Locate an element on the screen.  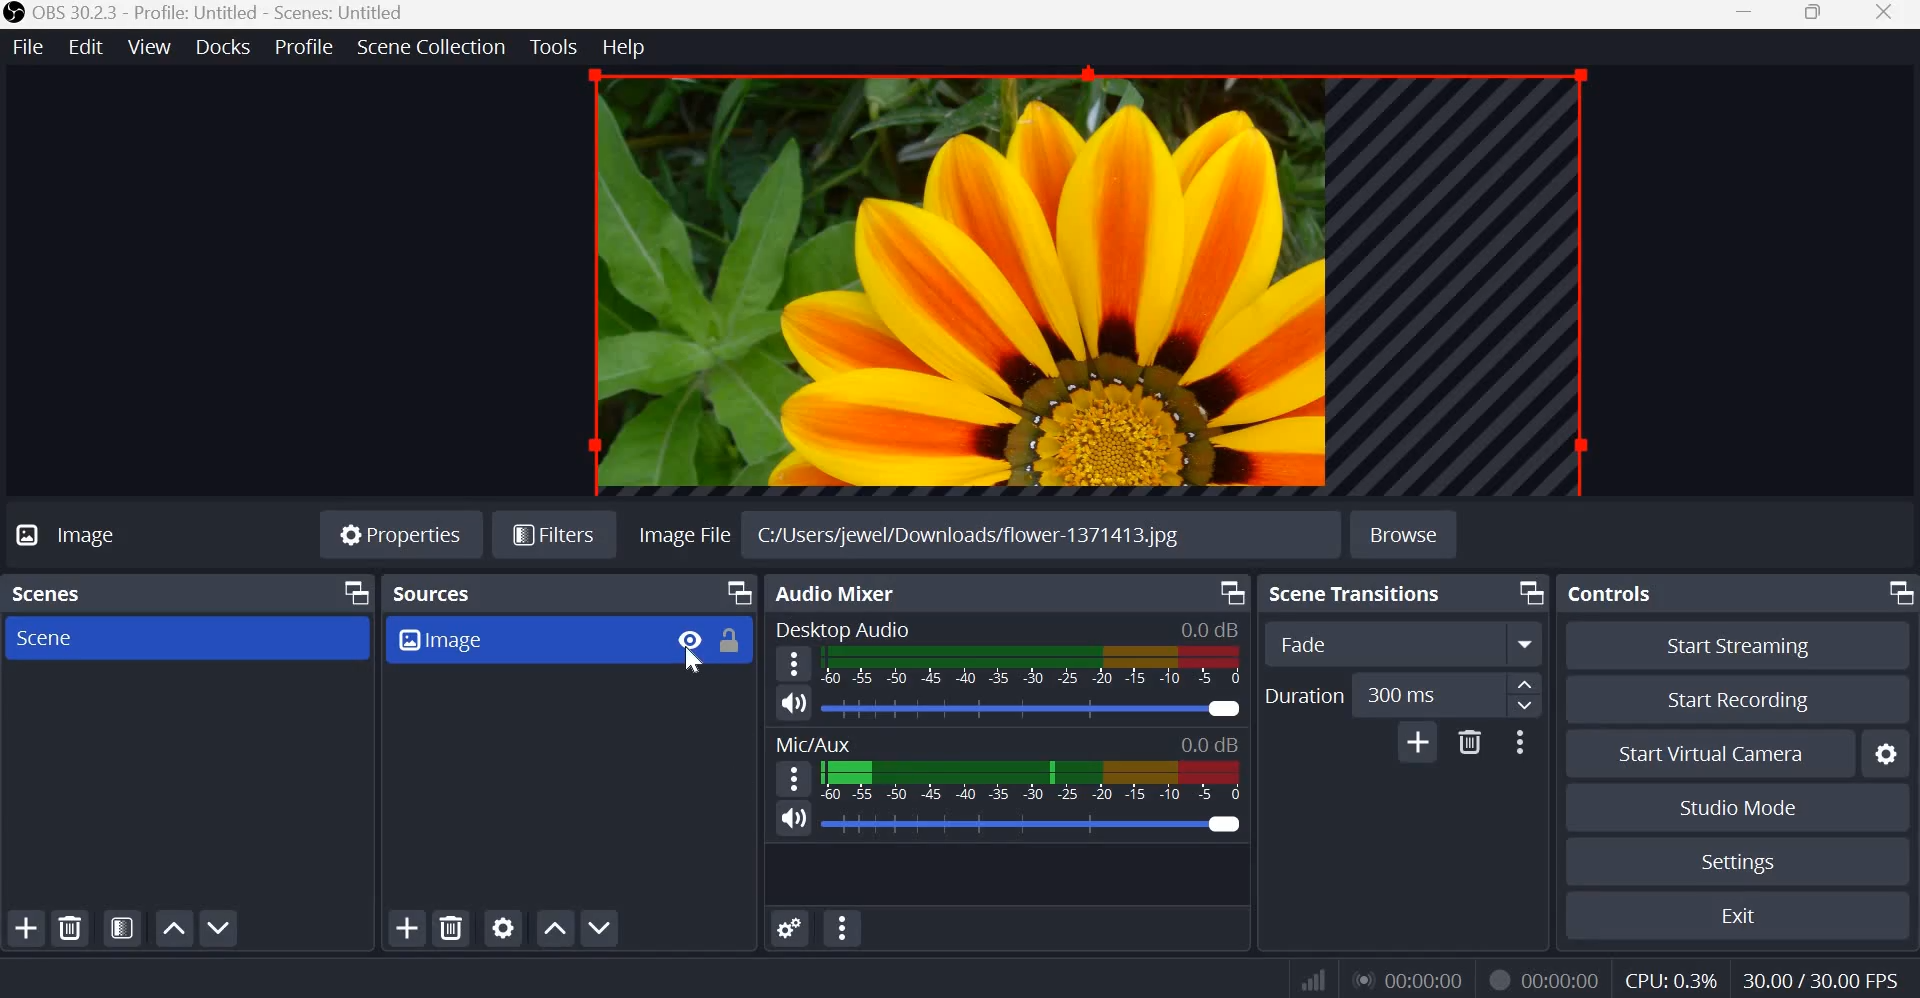
docks is located at coordinates (224, 43).